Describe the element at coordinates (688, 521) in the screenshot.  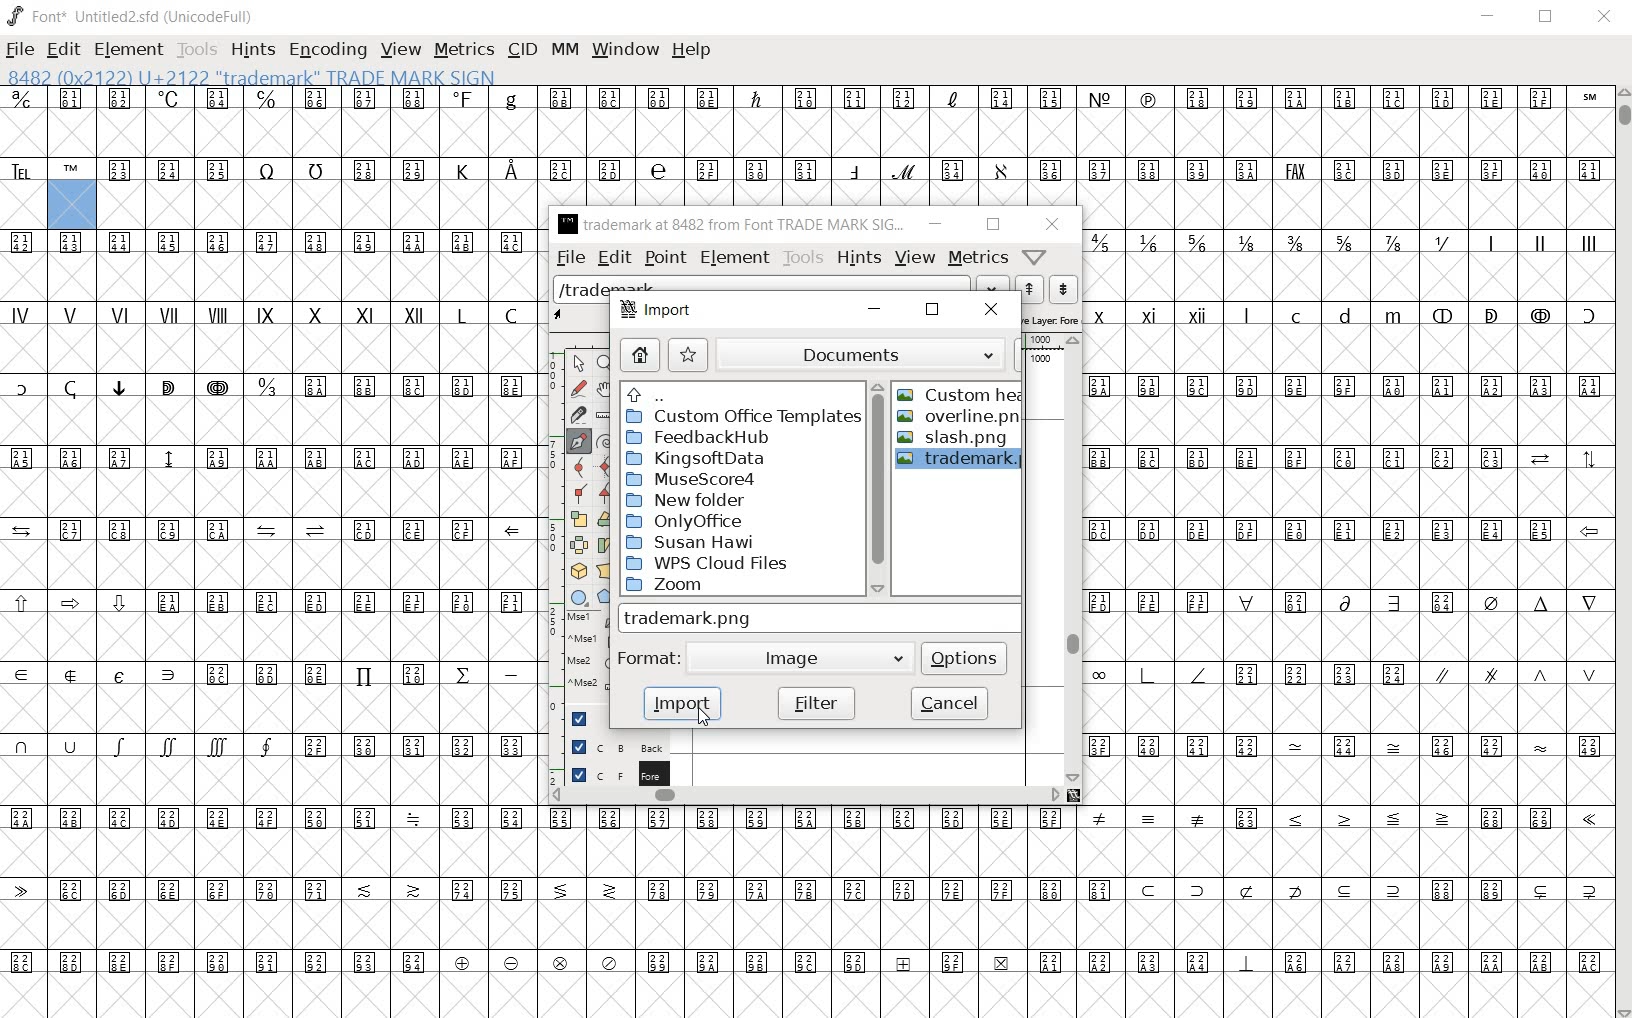
I see `Only Office` at that location.